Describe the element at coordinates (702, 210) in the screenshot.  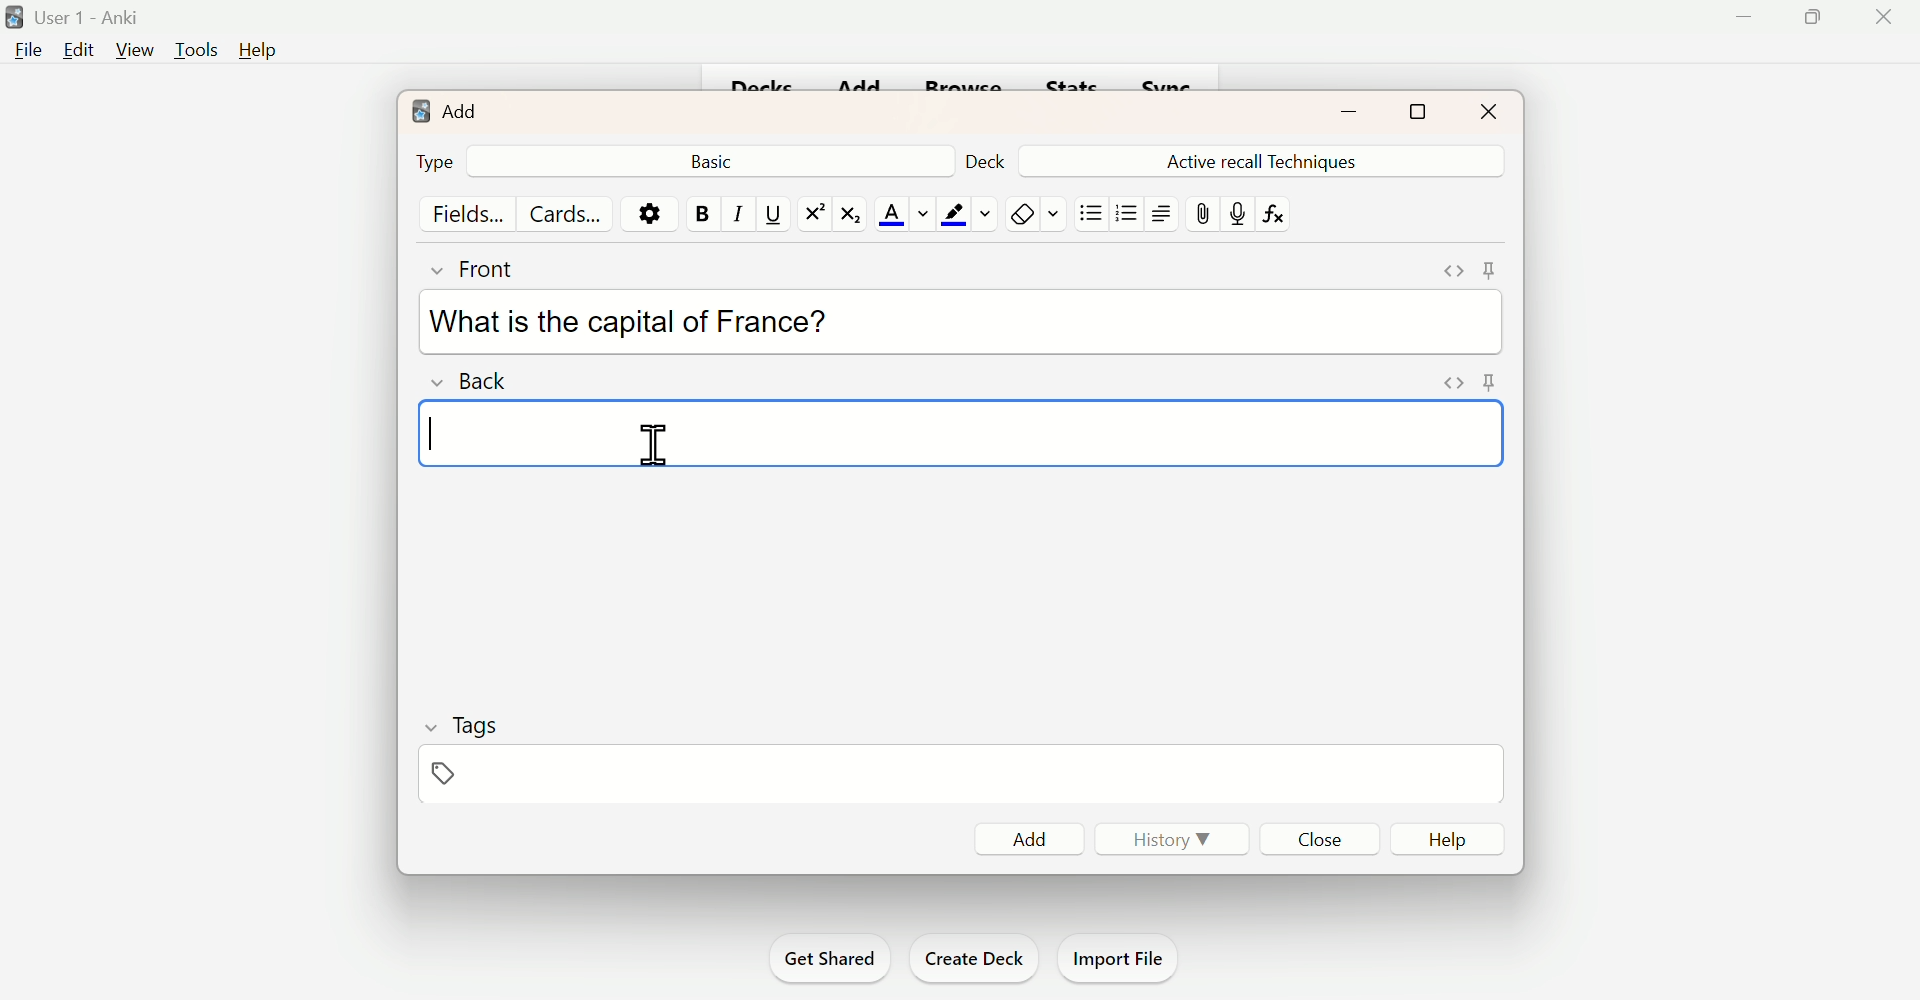
I see `Bold` at that location.